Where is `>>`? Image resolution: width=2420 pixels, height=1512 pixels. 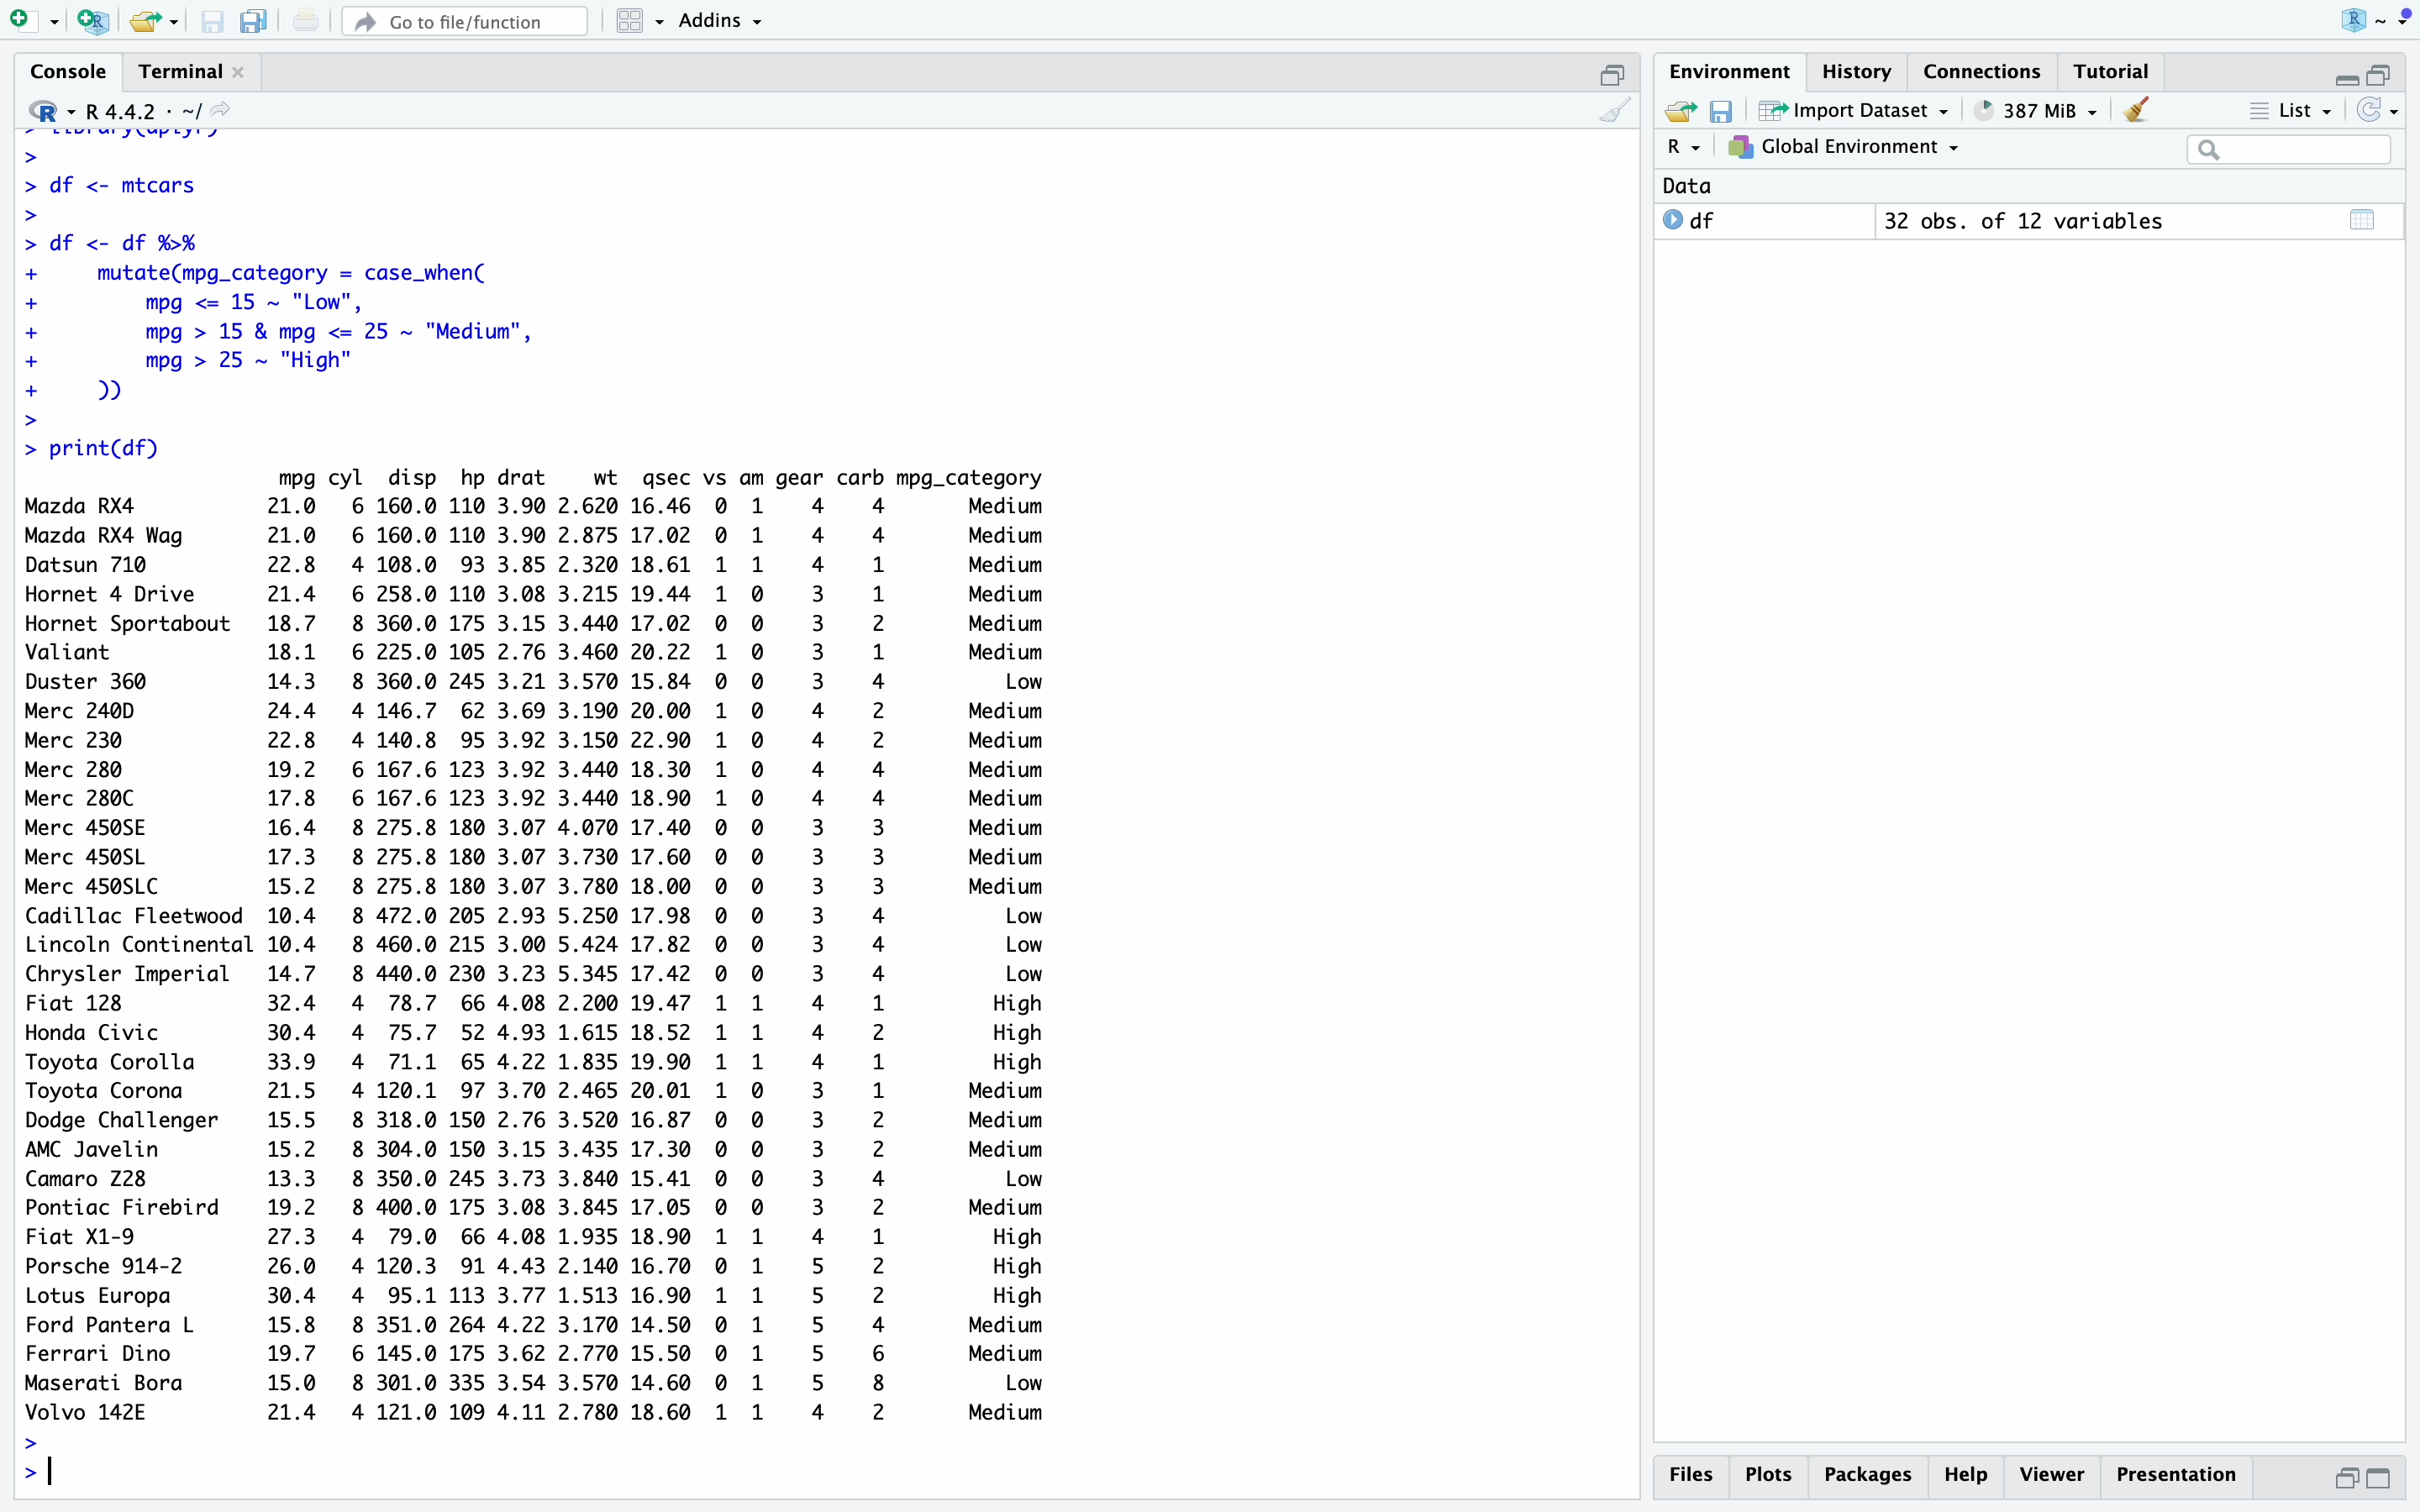 >> is located at coordinates (23, 1462).